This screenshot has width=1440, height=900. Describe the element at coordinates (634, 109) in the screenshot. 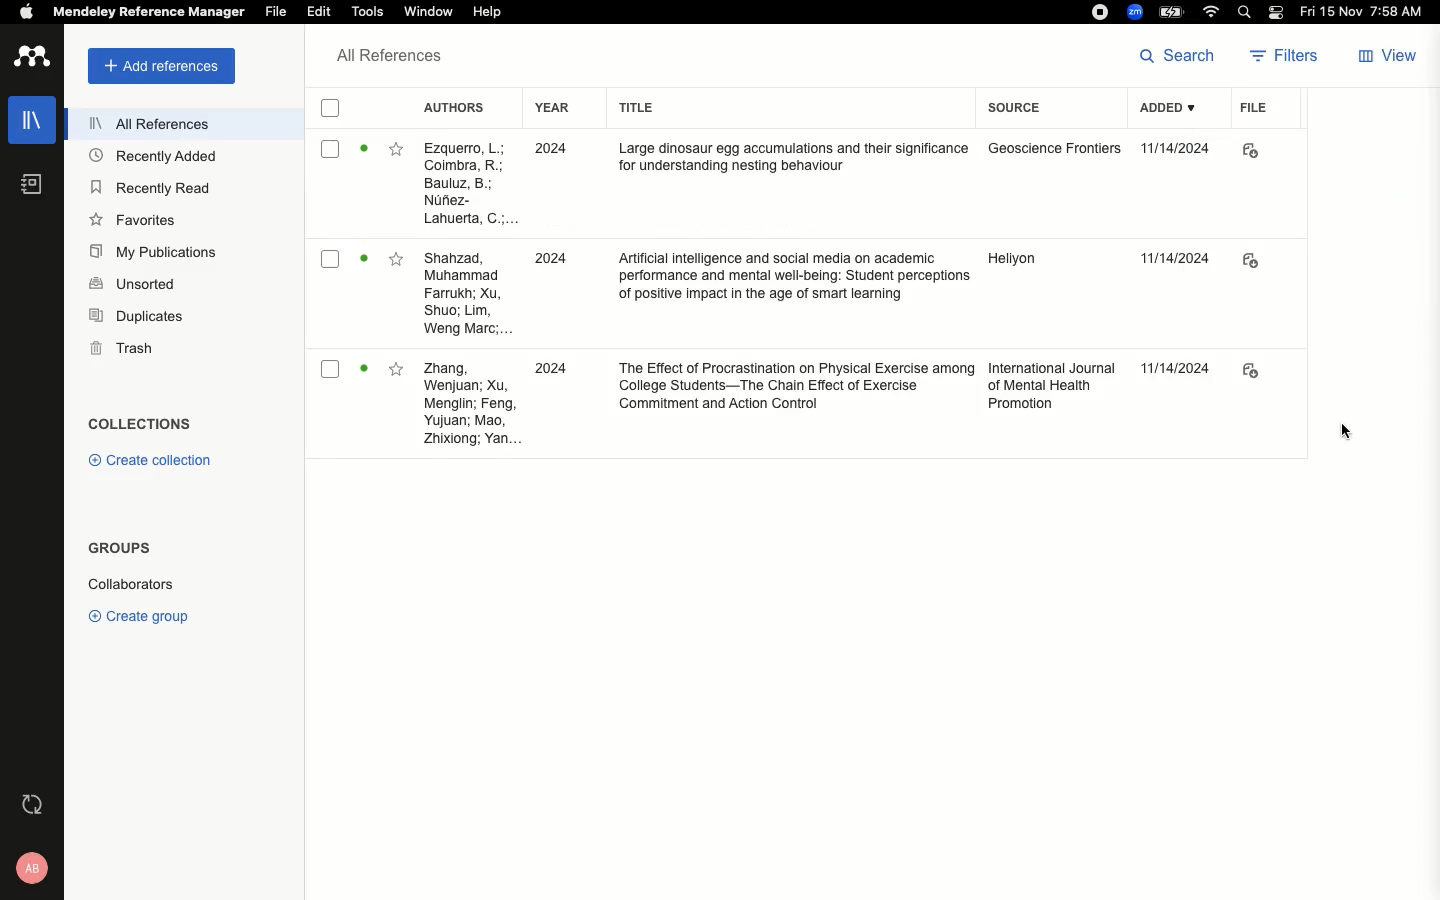

I see `Title` at that location.